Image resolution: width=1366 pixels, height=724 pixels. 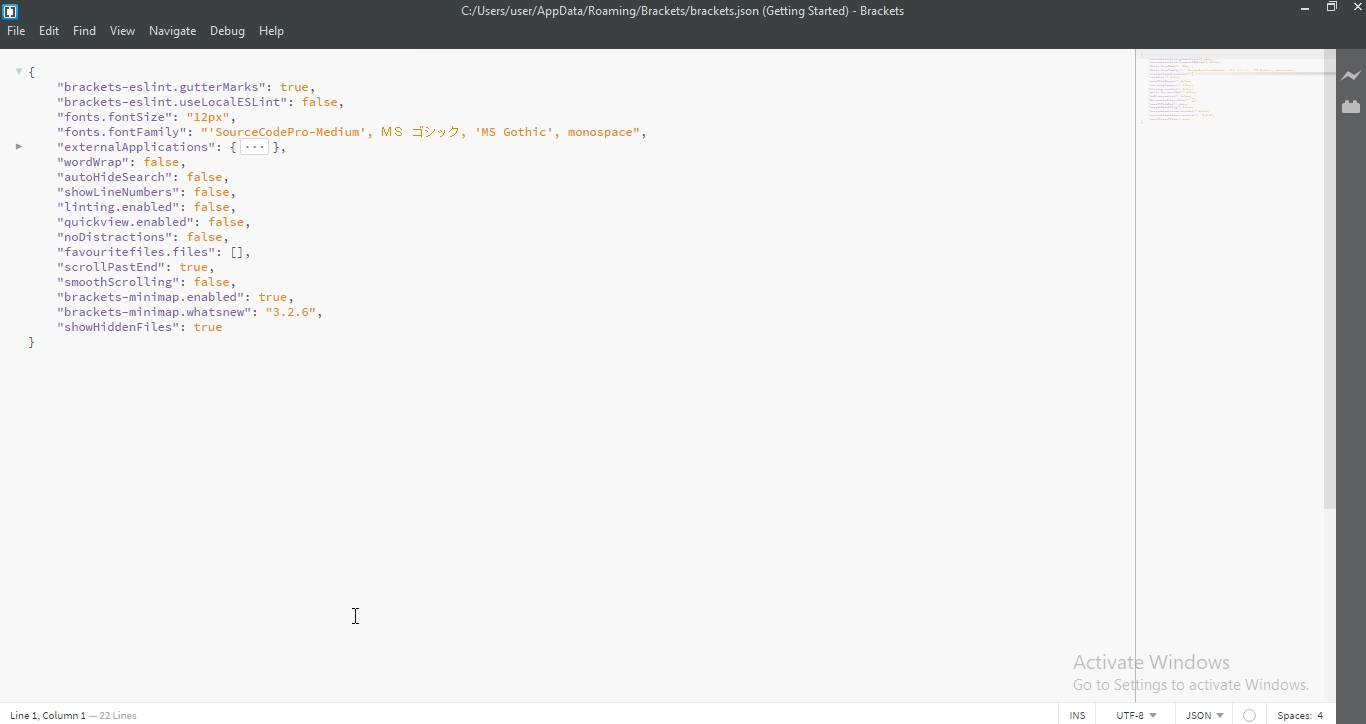 What do you see at coordinates (173, 31) in the screenshot?
I see `Navigate` at bounding box center [173, 31].